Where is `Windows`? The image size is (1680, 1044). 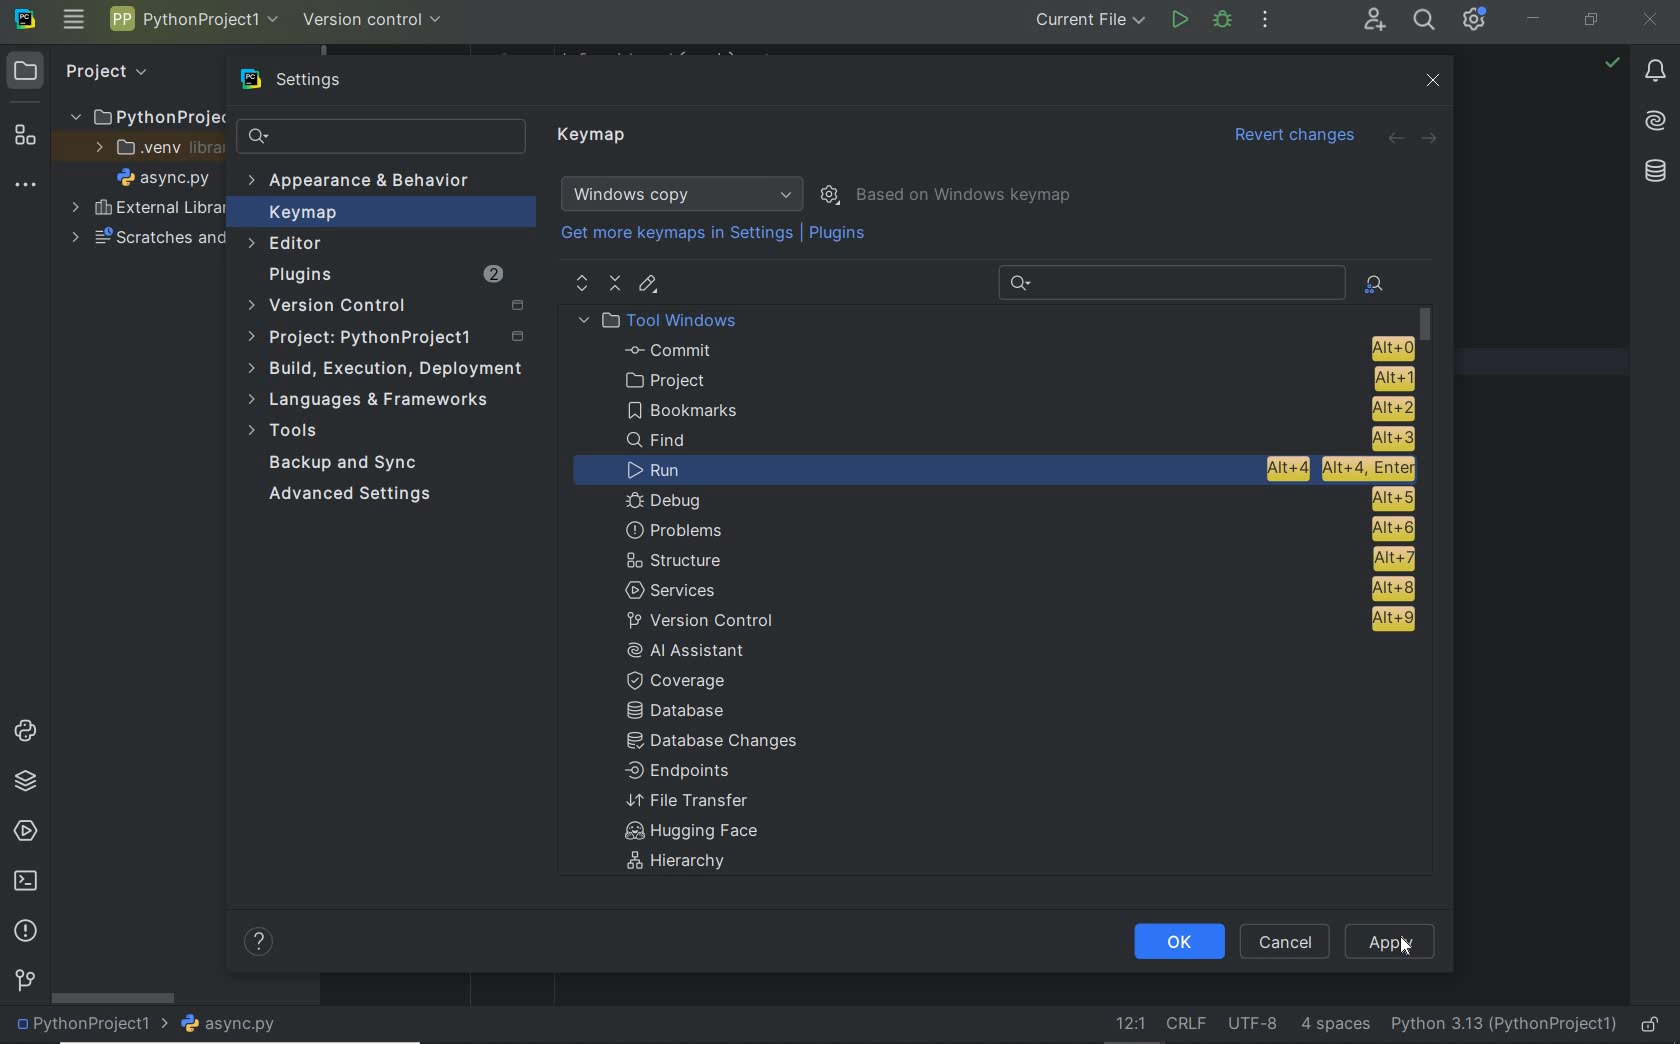 Windows is located at coordinates (682, 194).